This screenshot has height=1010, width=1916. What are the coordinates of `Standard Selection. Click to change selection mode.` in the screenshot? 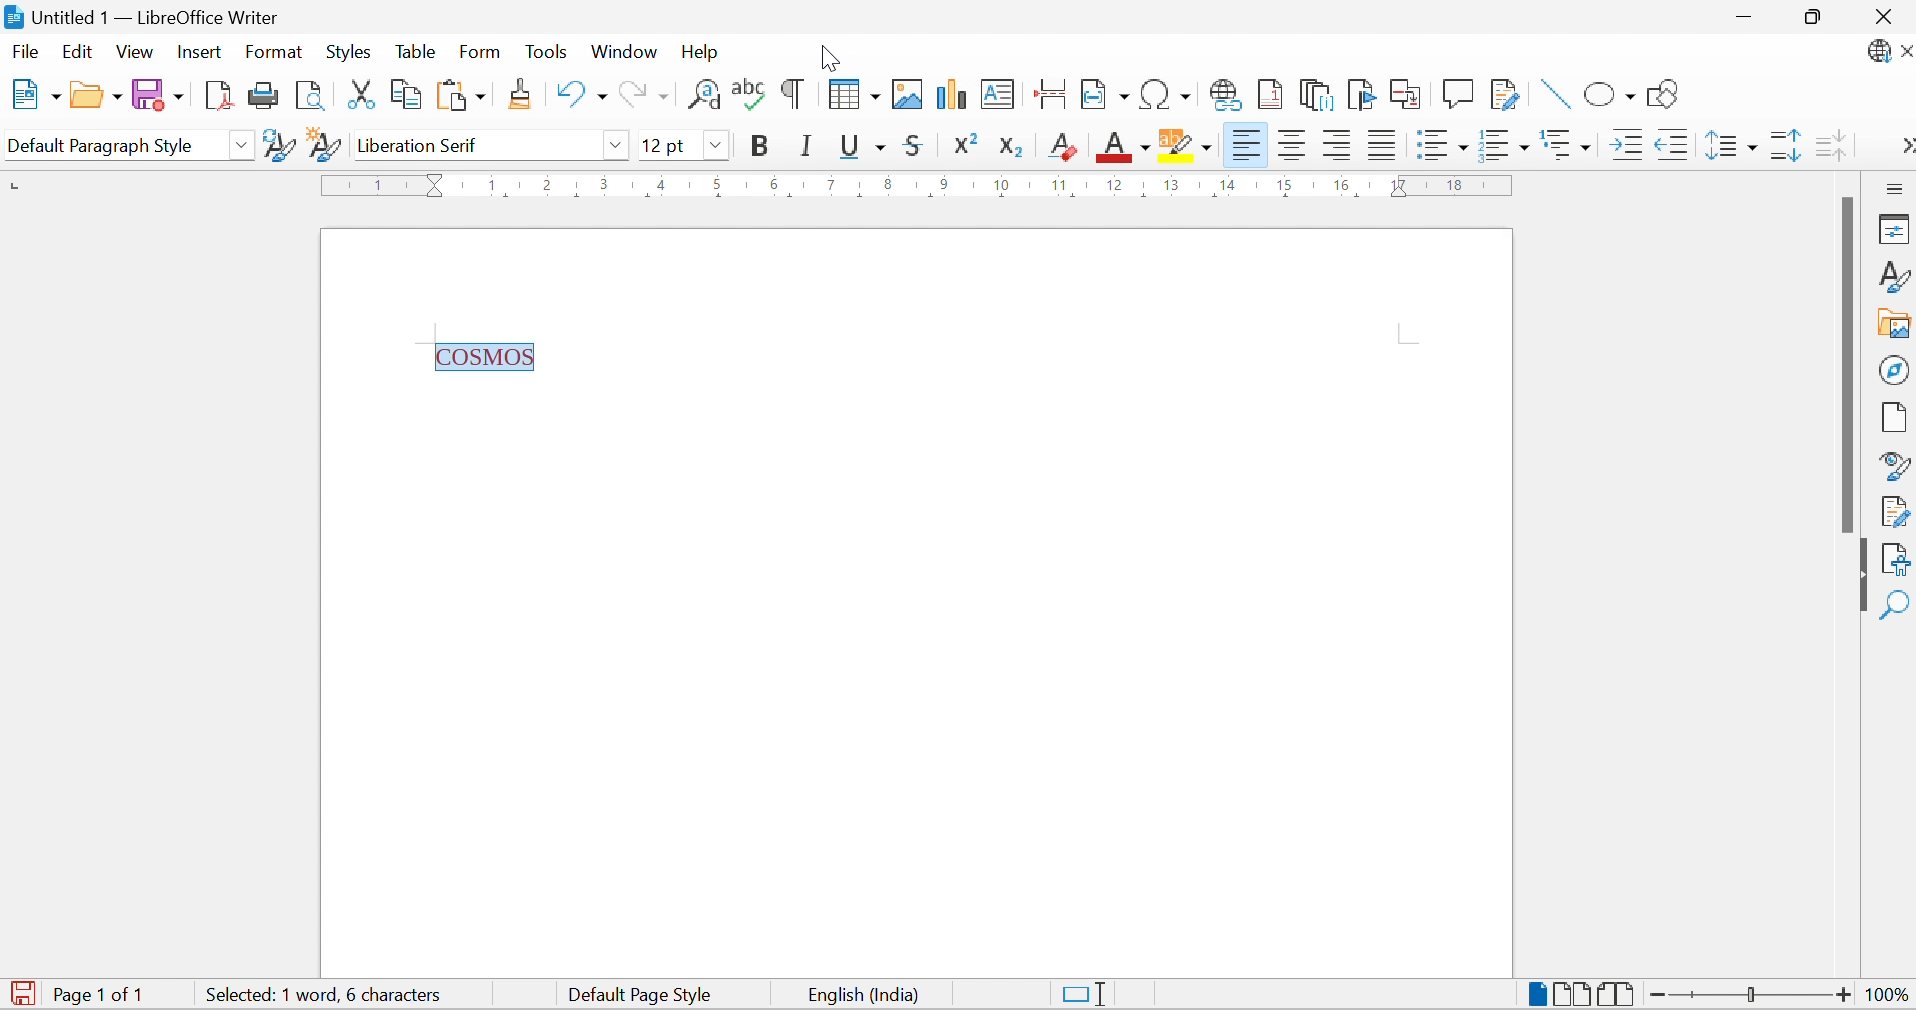 It's located at (1089, 994).